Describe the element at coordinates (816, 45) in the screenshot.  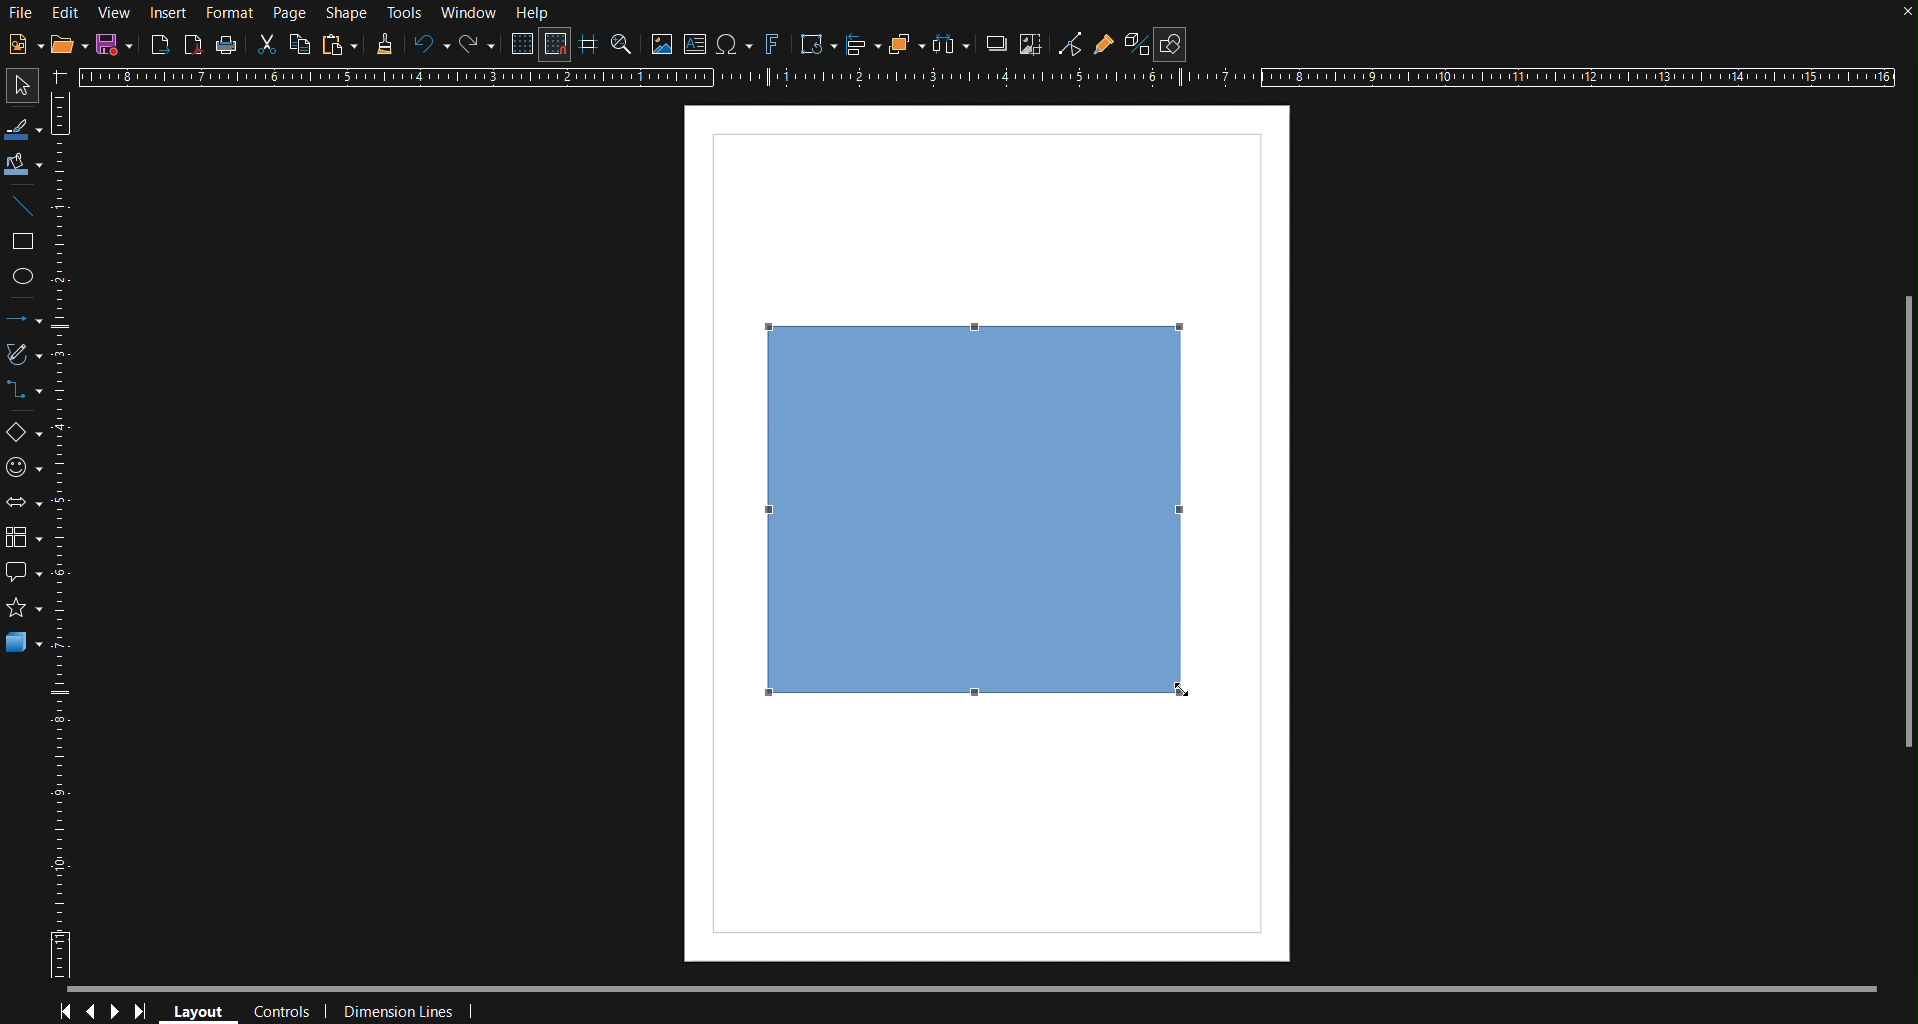
I see `Transformations` at that location.